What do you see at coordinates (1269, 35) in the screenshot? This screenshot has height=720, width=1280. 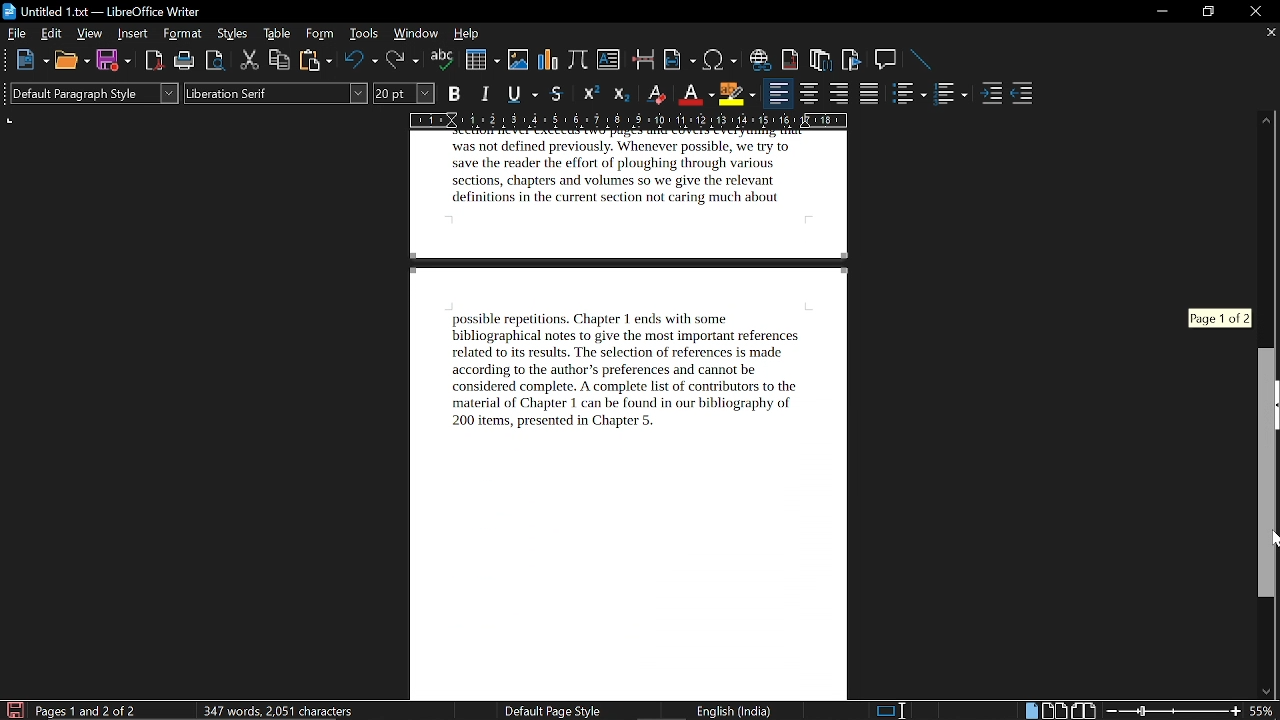 I see `close current tab` at bounding box center [1269, 35].